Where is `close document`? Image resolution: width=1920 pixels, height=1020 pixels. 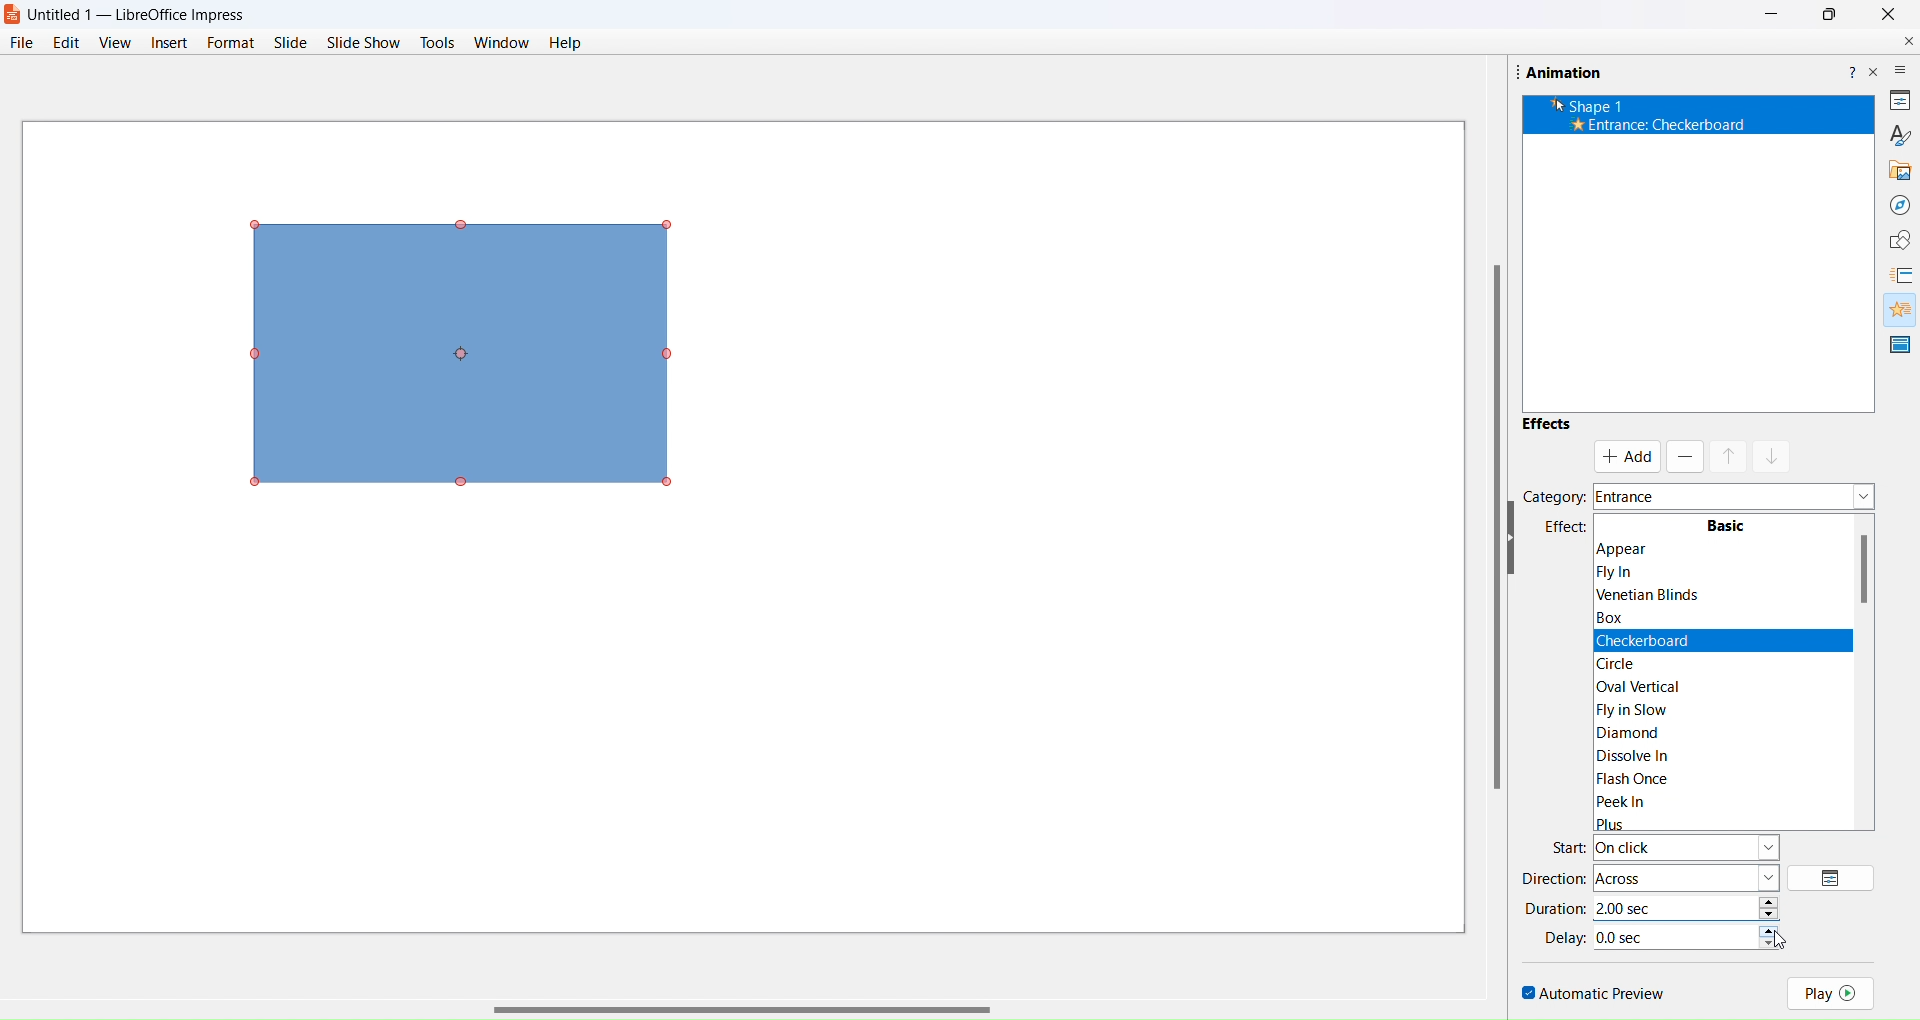 close document is located at coordinates (1904, 41).